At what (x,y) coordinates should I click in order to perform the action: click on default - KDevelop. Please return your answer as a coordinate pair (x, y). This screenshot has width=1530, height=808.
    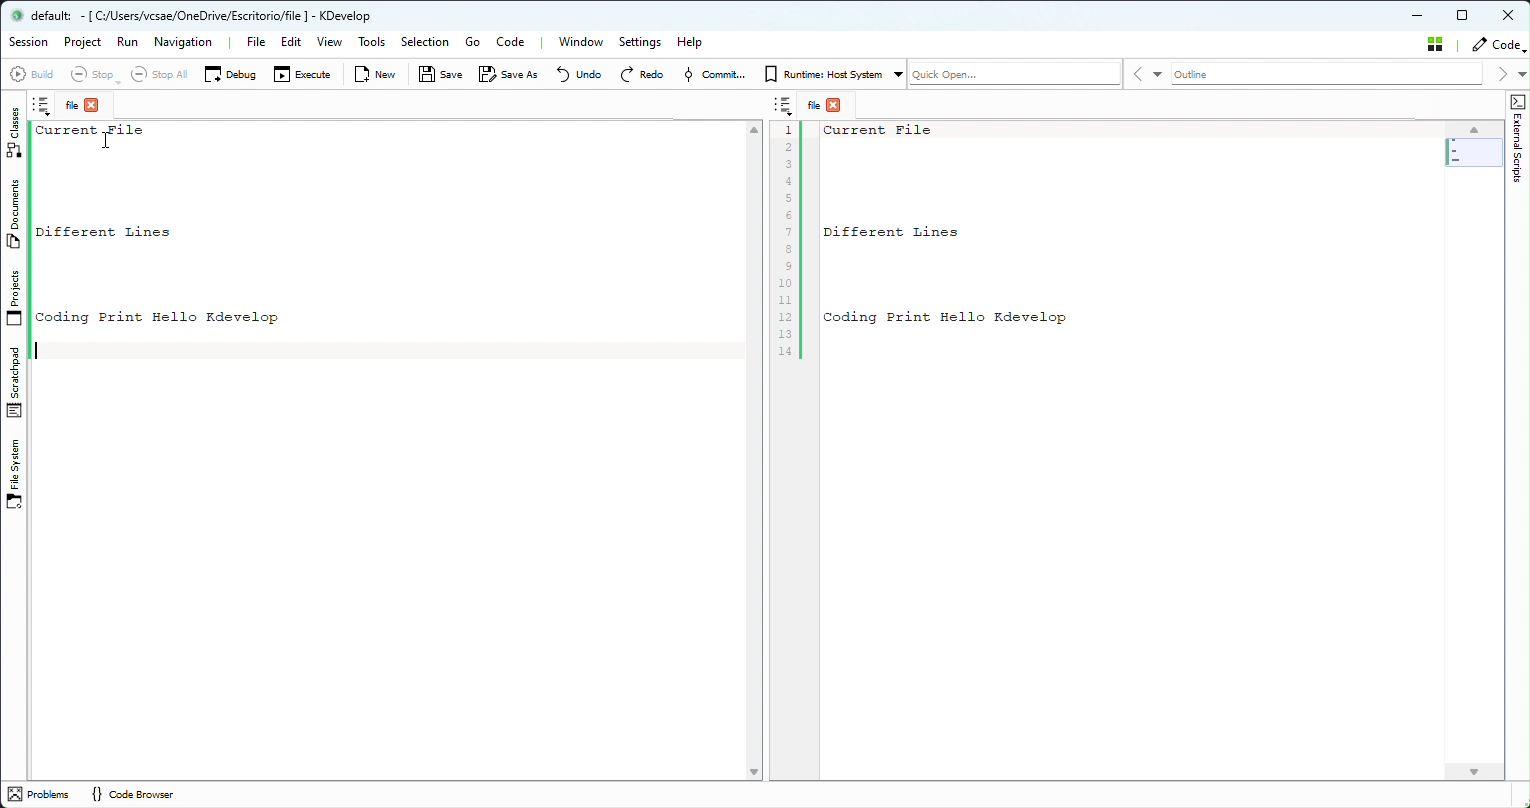
    Looking at the image, I should click on (222, 16).